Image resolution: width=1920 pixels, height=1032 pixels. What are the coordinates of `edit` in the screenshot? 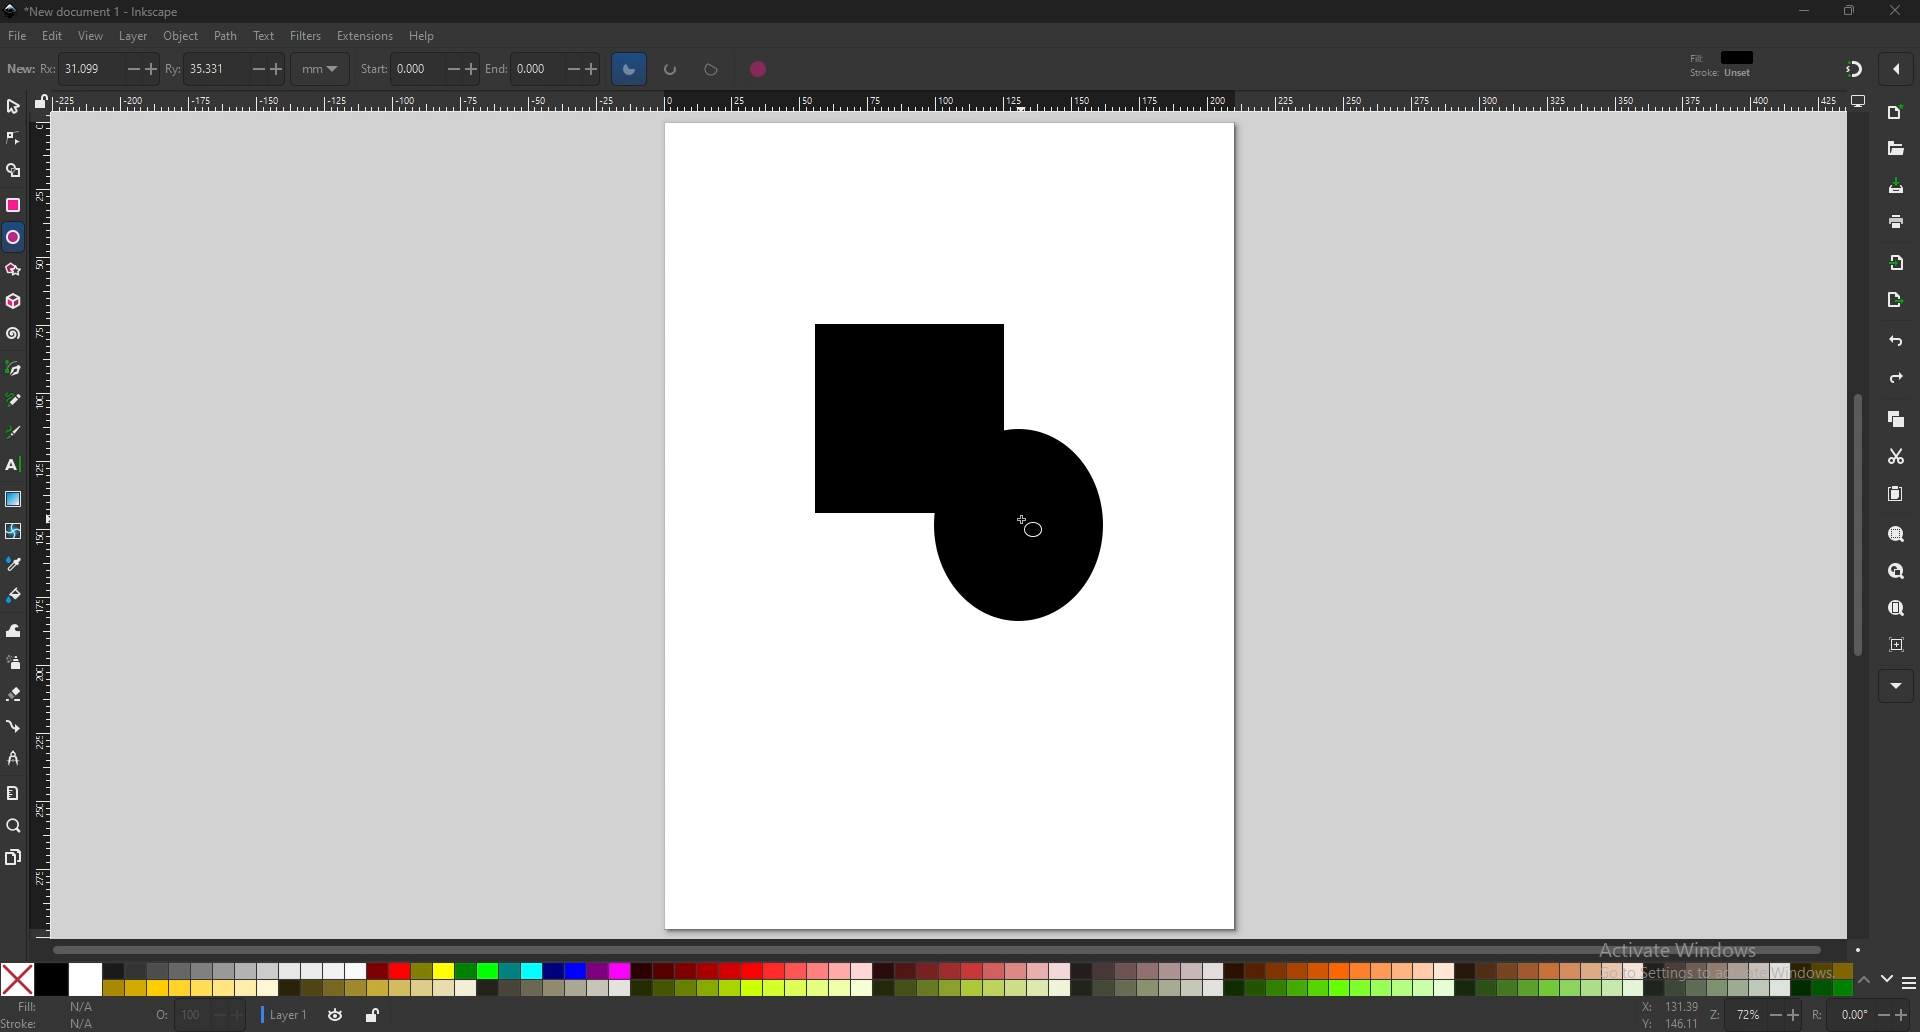 It's located at (54, 37).